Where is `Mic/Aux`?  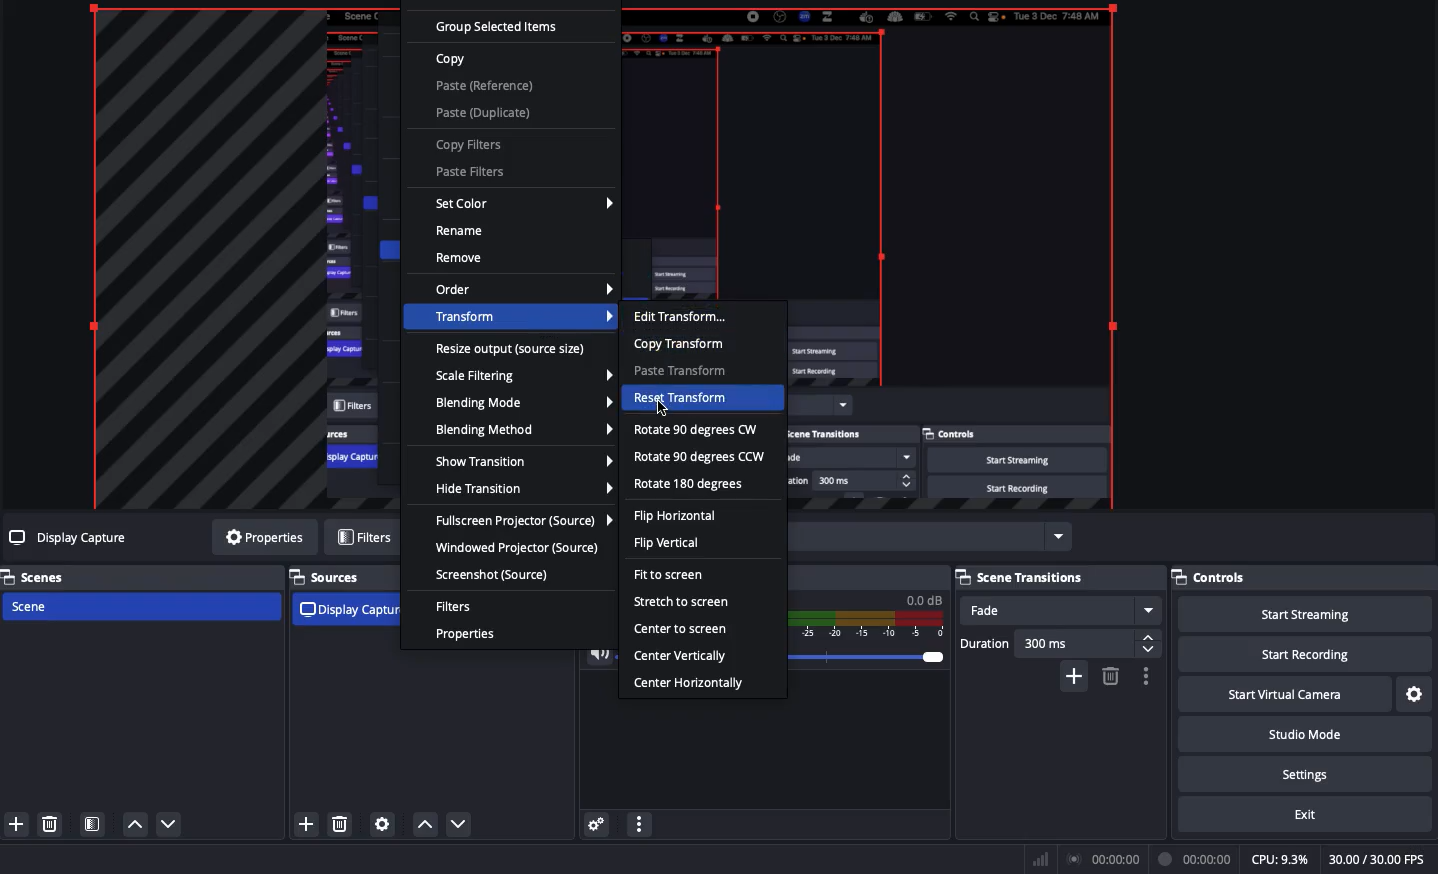 Mic/Aux is located at coordinates (868, 614).